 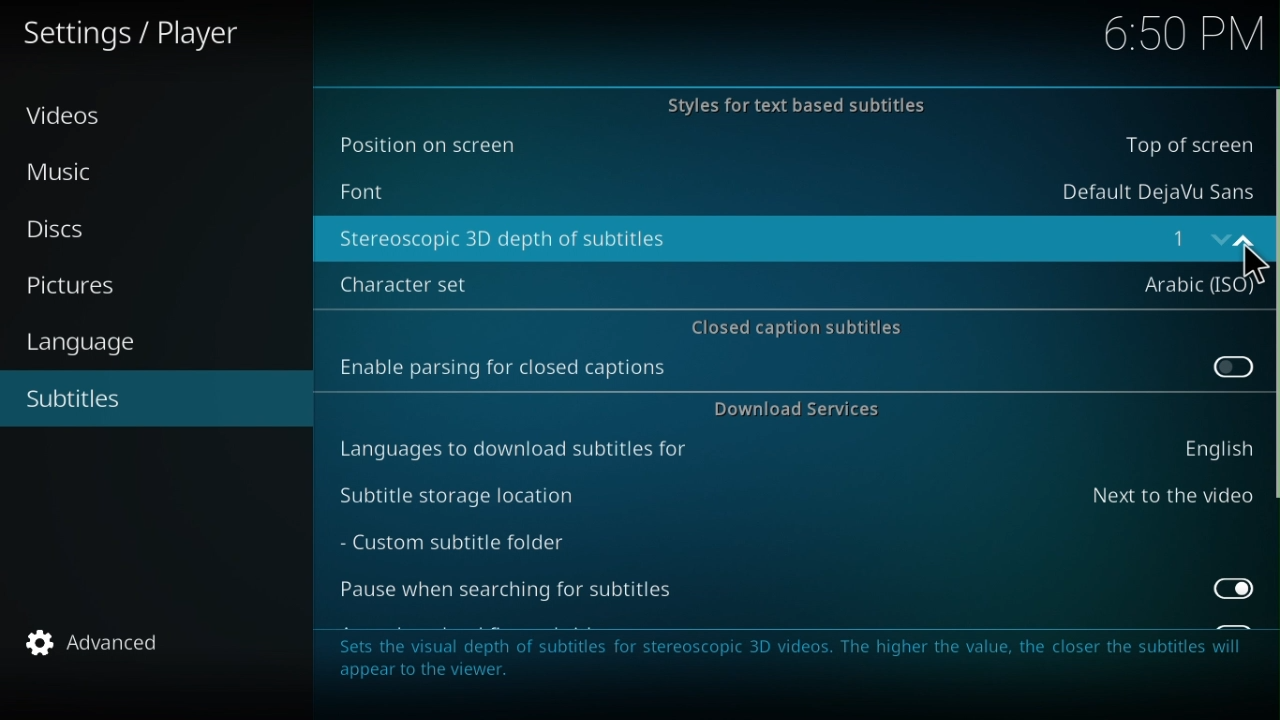 What do you see at coordinates (794, 496) in the screenshot?
I see `Subtitle storage loaction` at bounding box center [794, 496].